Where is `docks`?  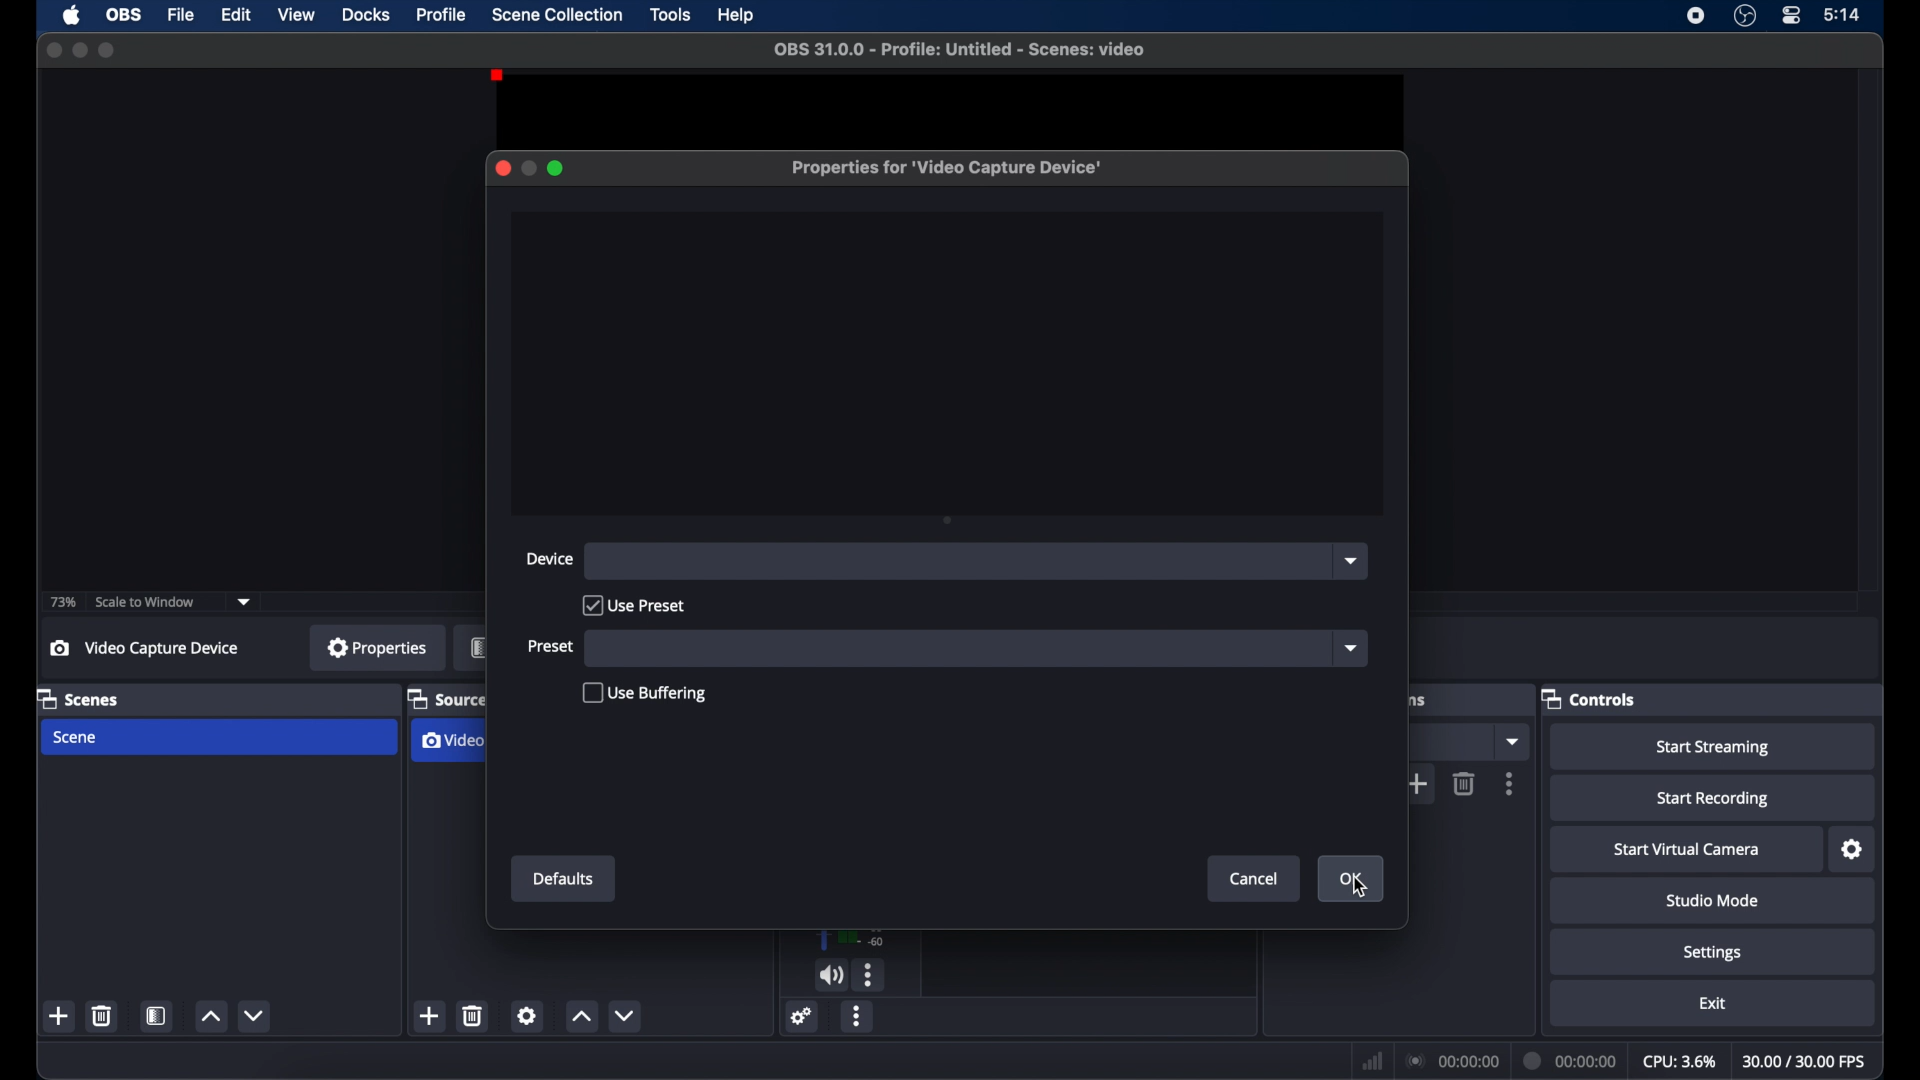
docks is located at coordinates (367, 15).